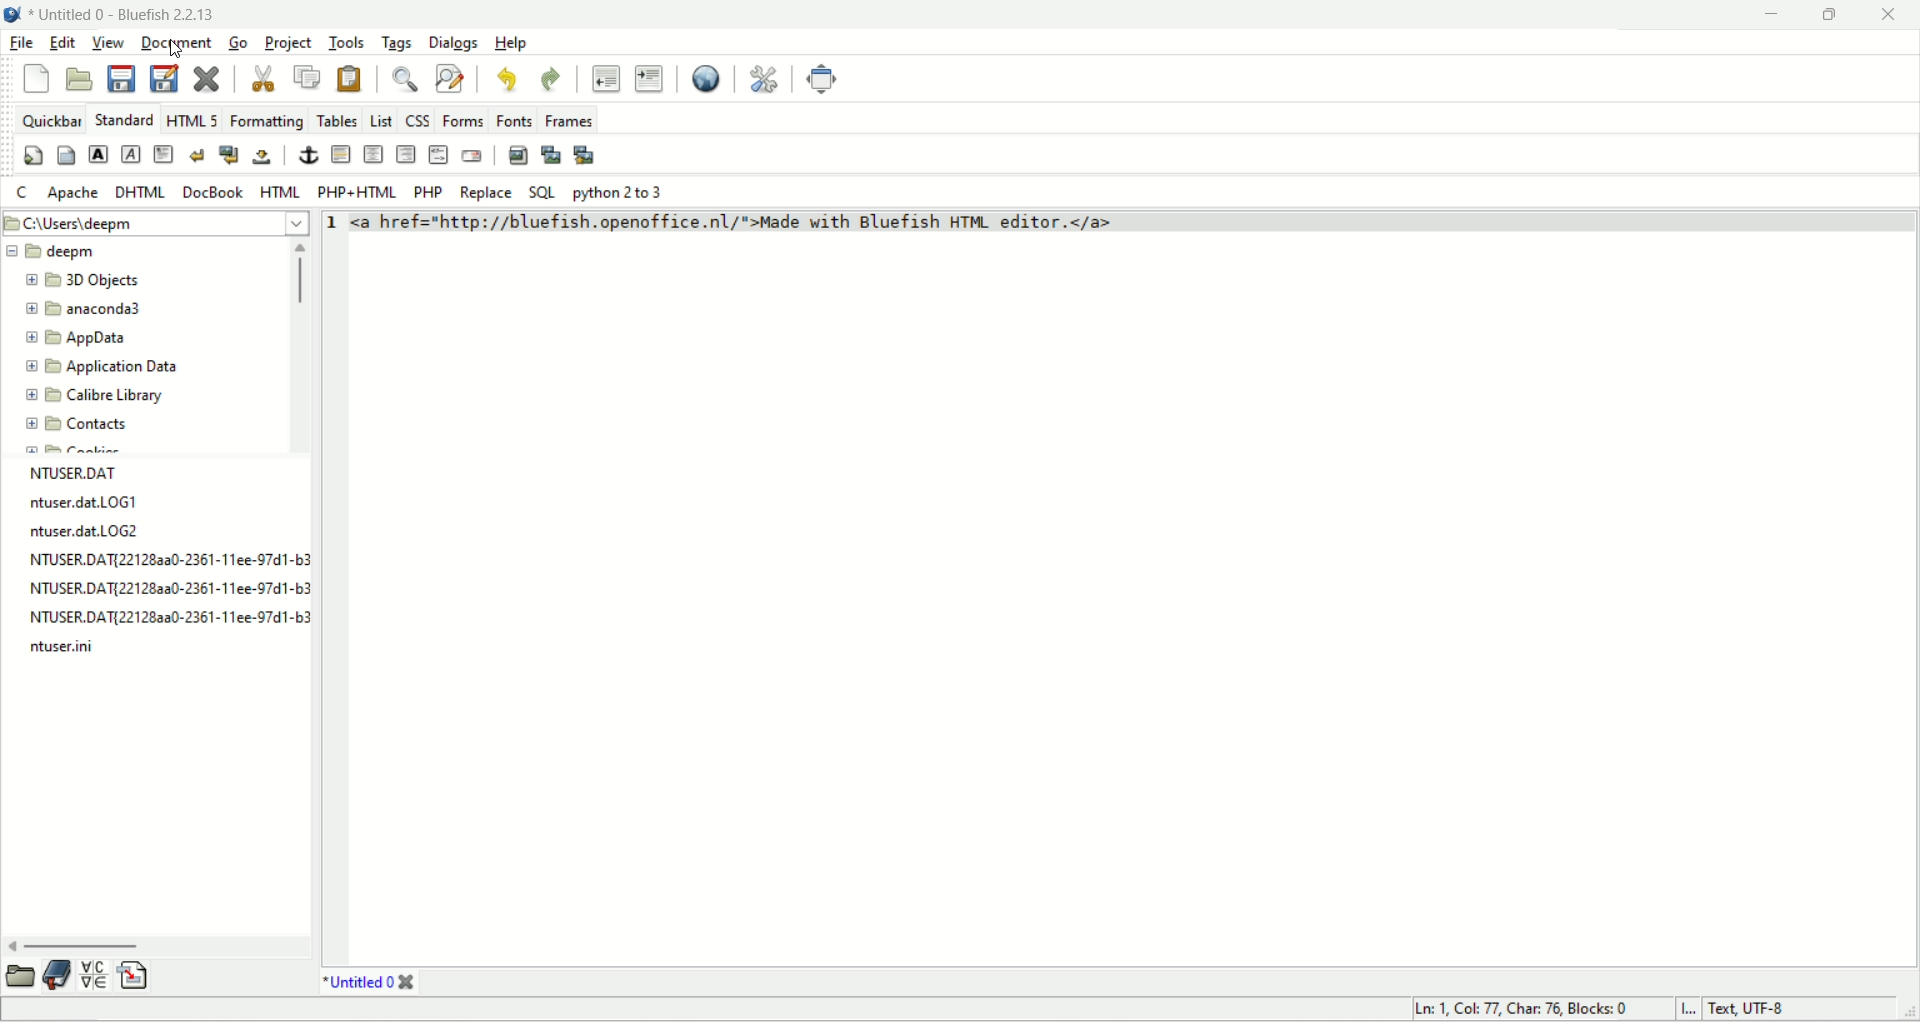 The width and height of the screenshot is (1920, 1022). Describe the element at coordinates (109, 45) in the screenshot. I see `view` at that location.